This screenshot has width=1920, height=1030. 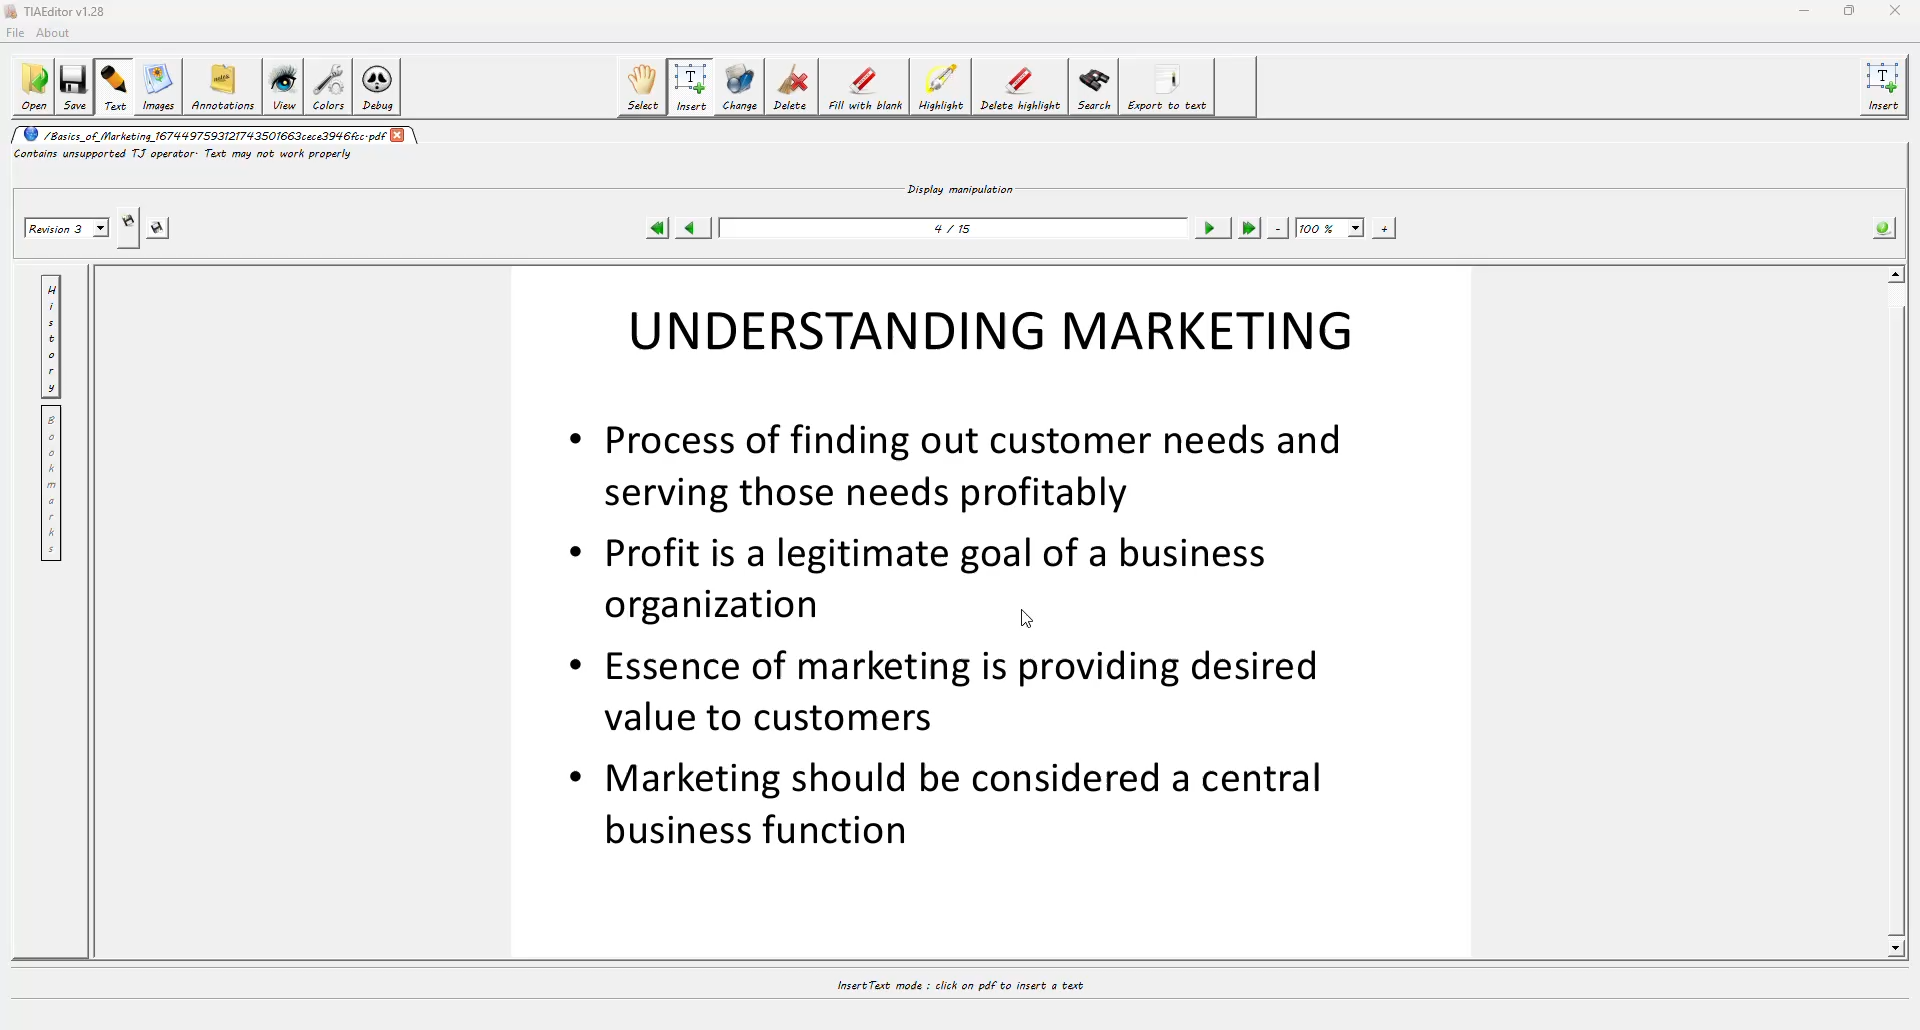 What do you see at coordinates (1896, 271) in the screenshot?
I see `scroll up` at bounding box center [1896, 271].